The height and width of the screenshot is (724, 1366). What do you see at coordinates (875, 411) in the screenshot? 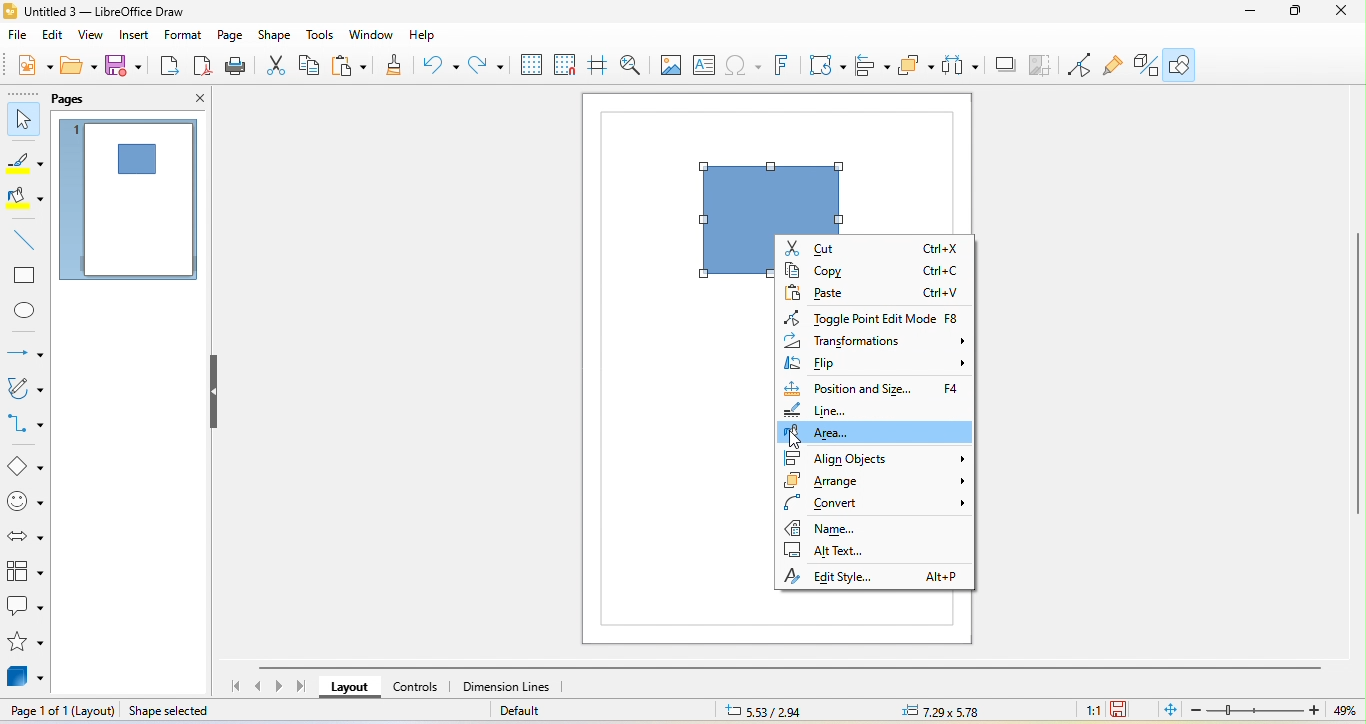
I see `line` at bounding box center [875, 411].